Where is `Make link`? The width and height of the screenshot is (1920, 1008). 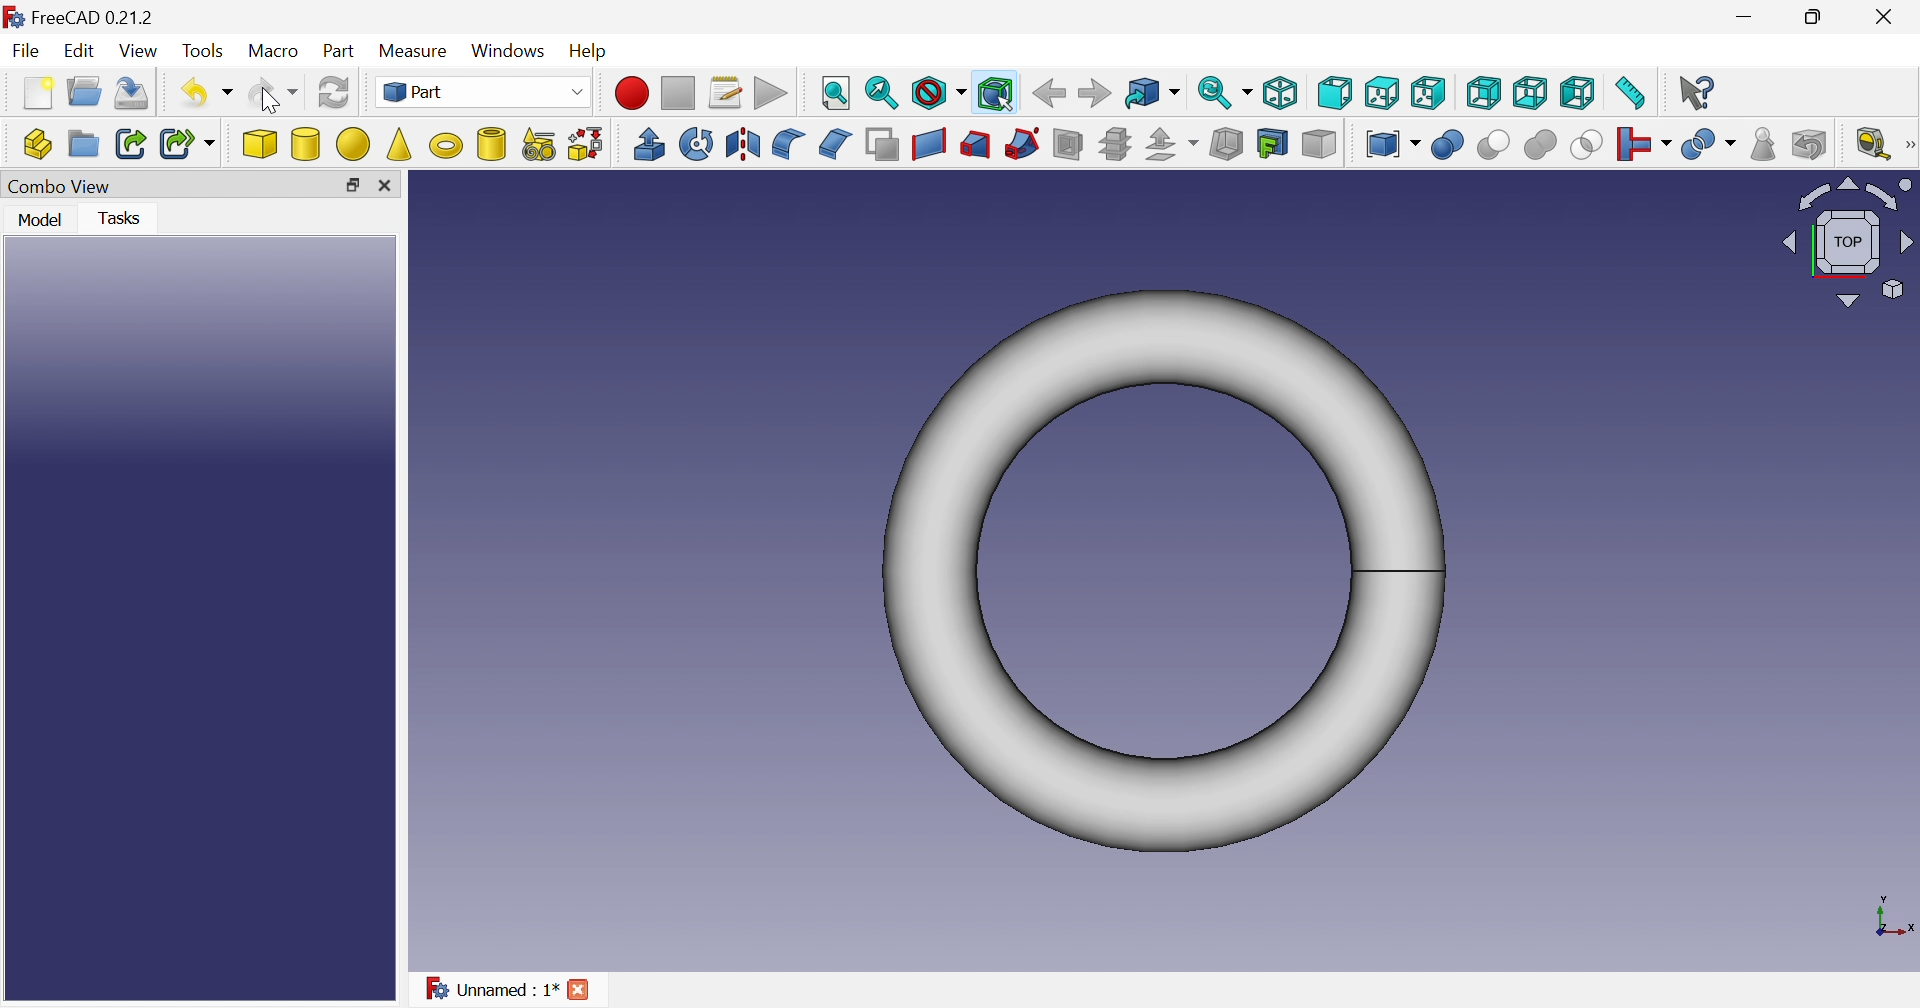 Make link is located at coordinates (131, 144).